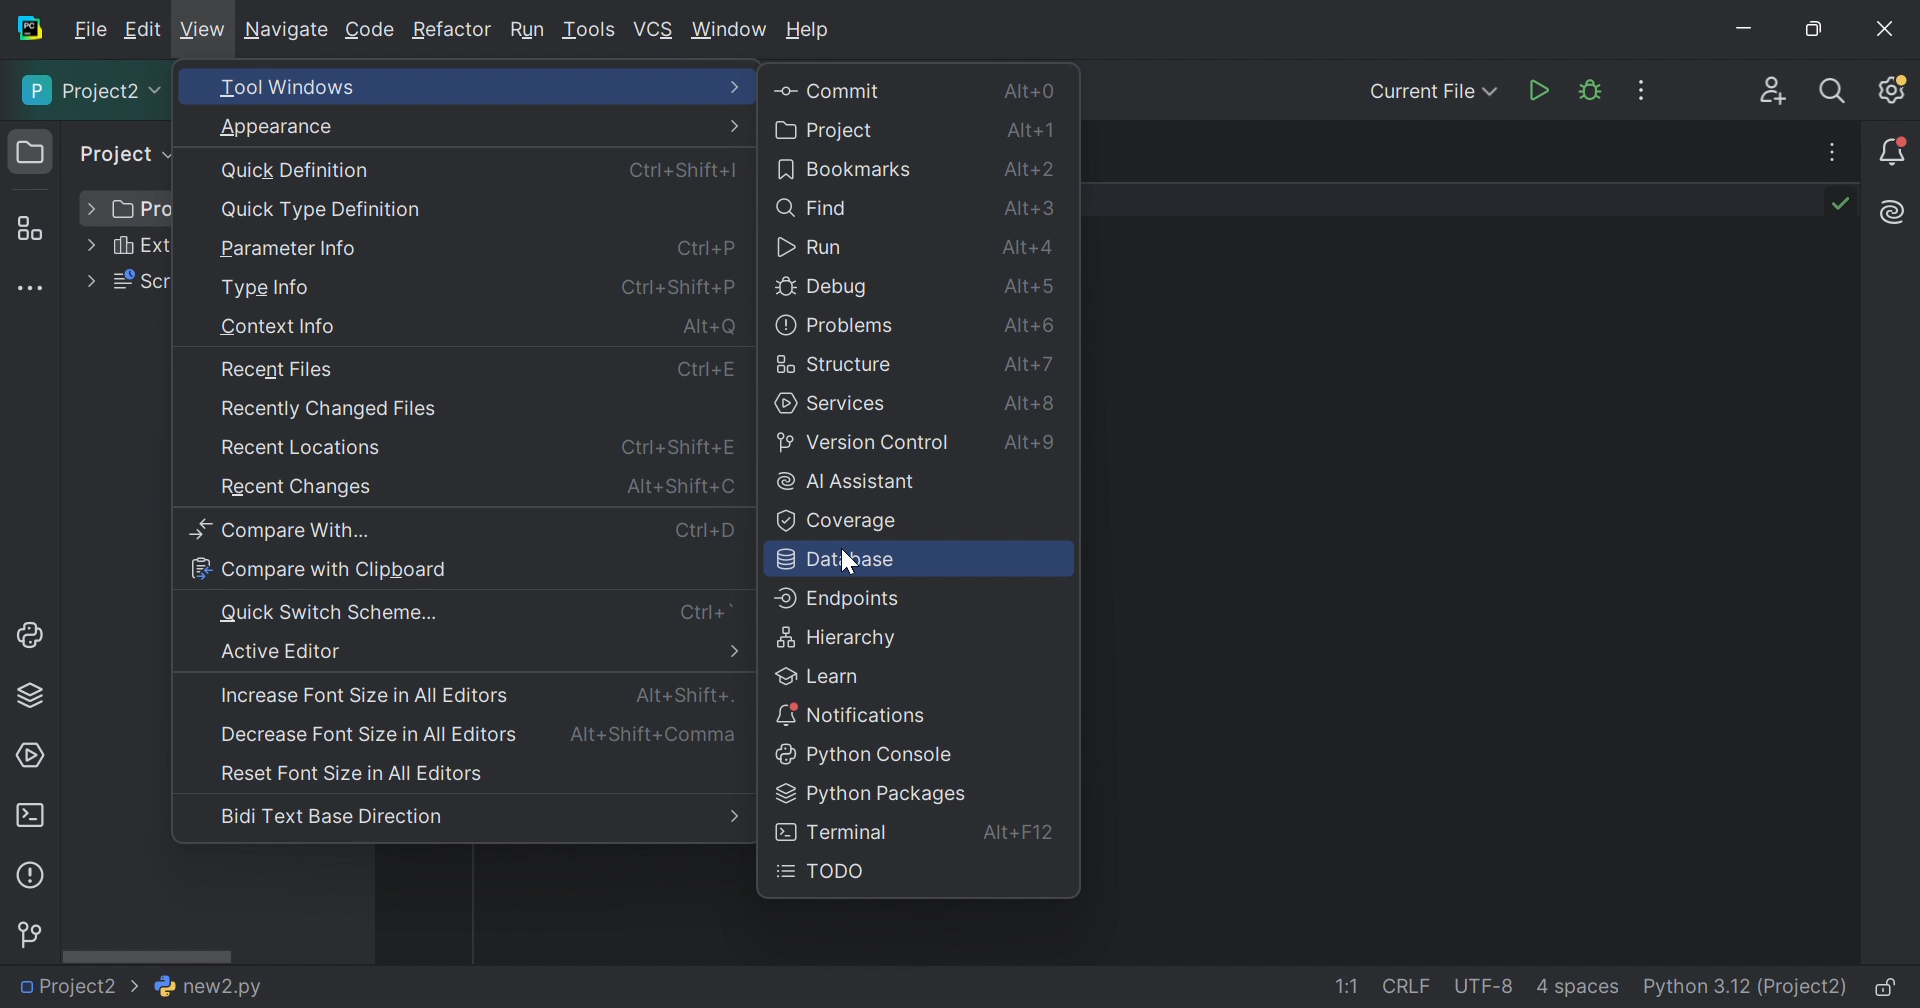  I want to click on Compare with clipboard, so click(319, 567).